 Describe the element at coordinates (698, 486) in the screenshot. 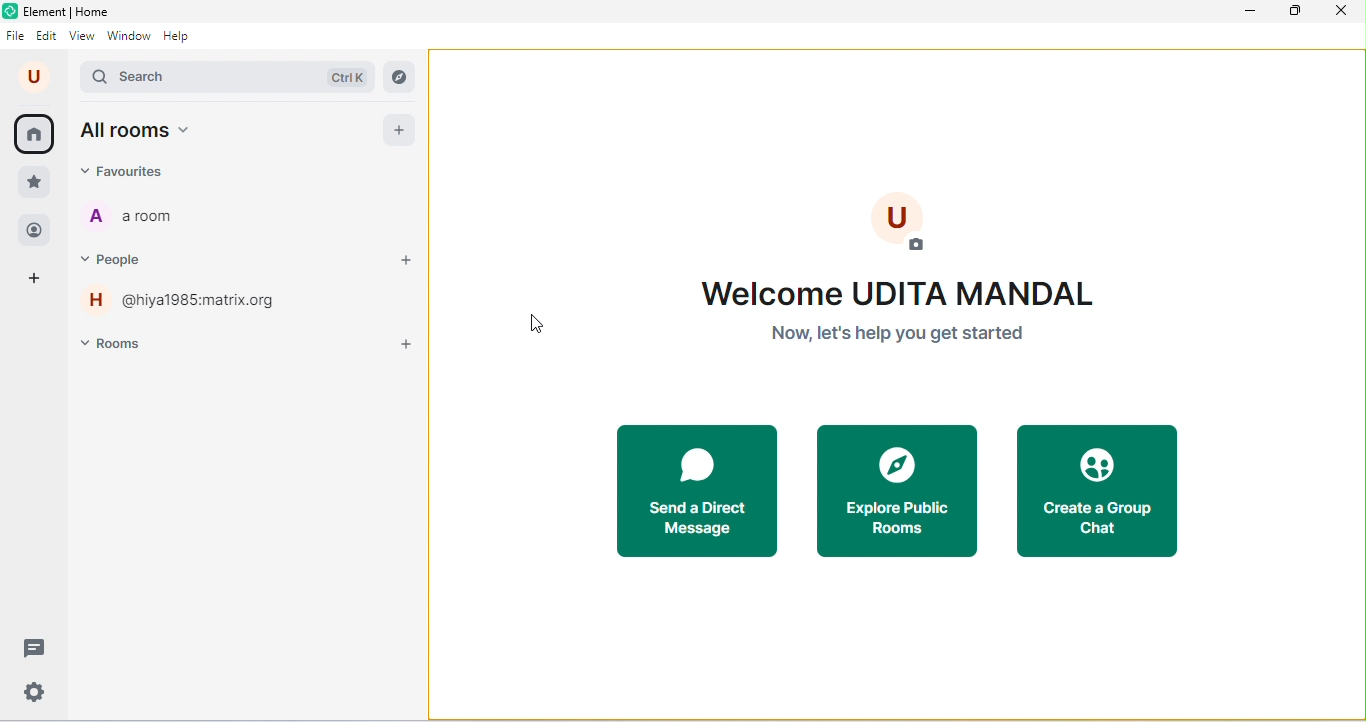

I see `start a direct message` at that location.